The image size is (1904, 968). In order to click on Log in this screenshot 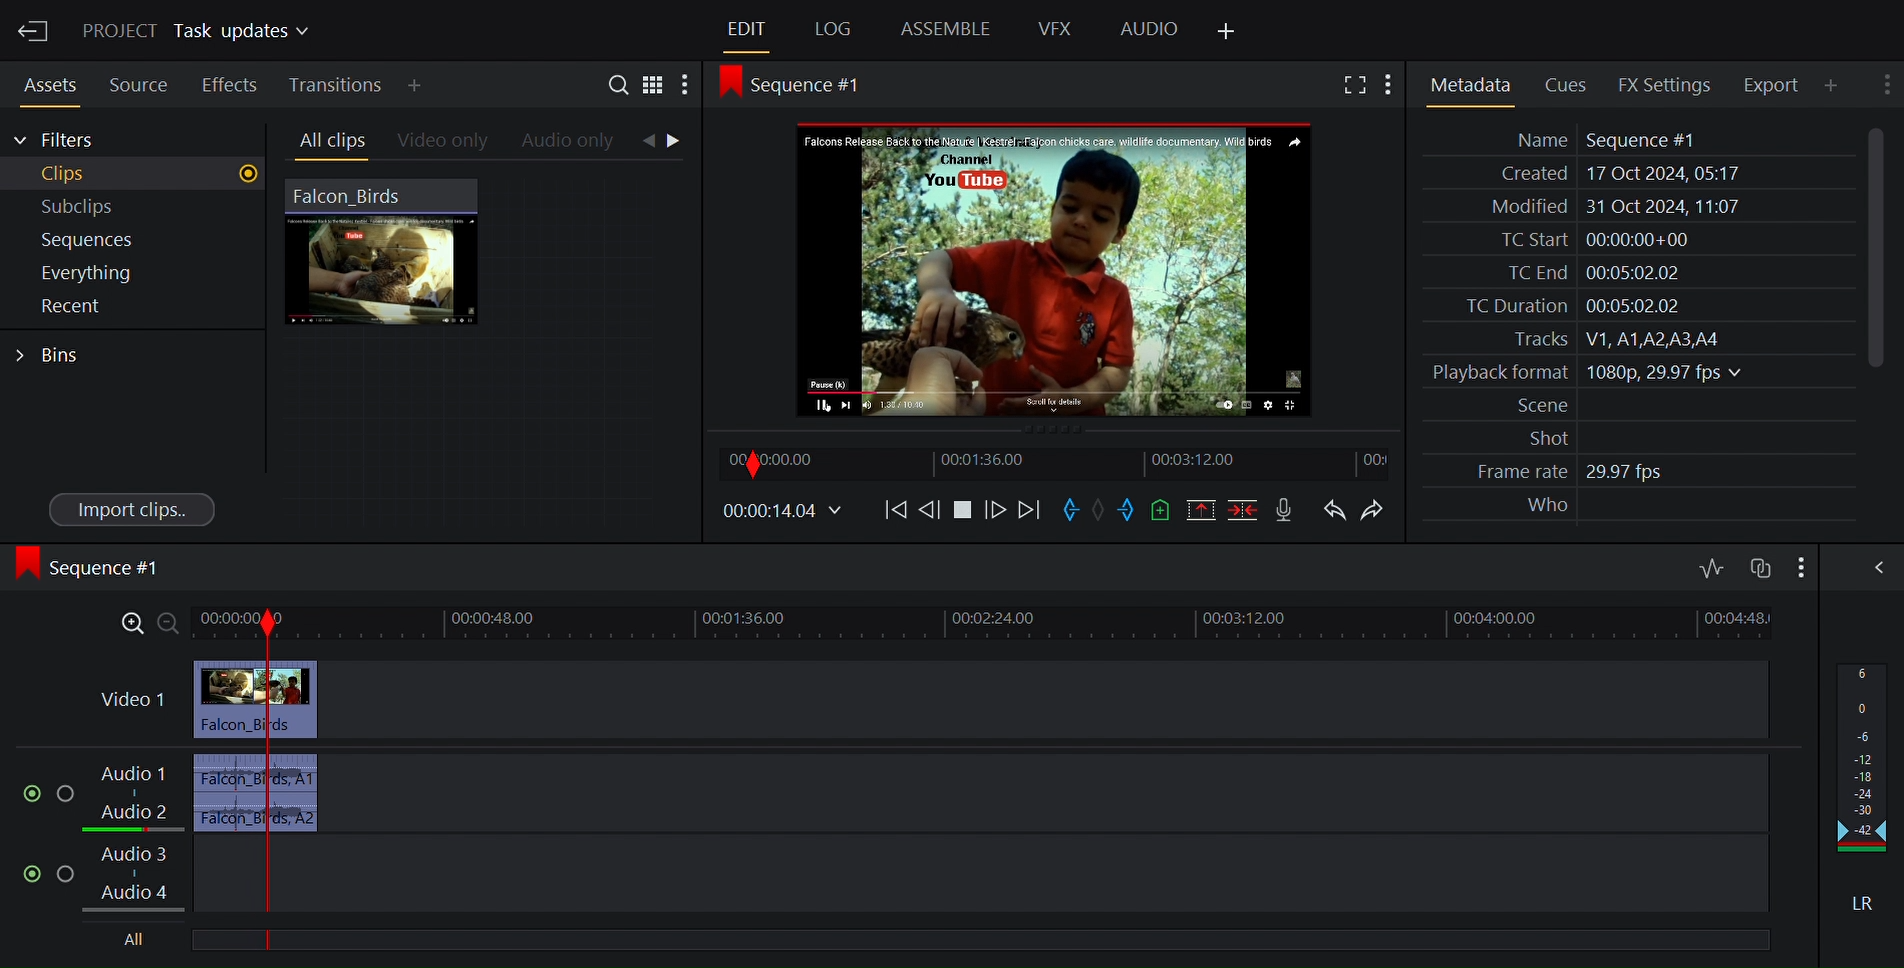, I will do `click(830, 30)`.